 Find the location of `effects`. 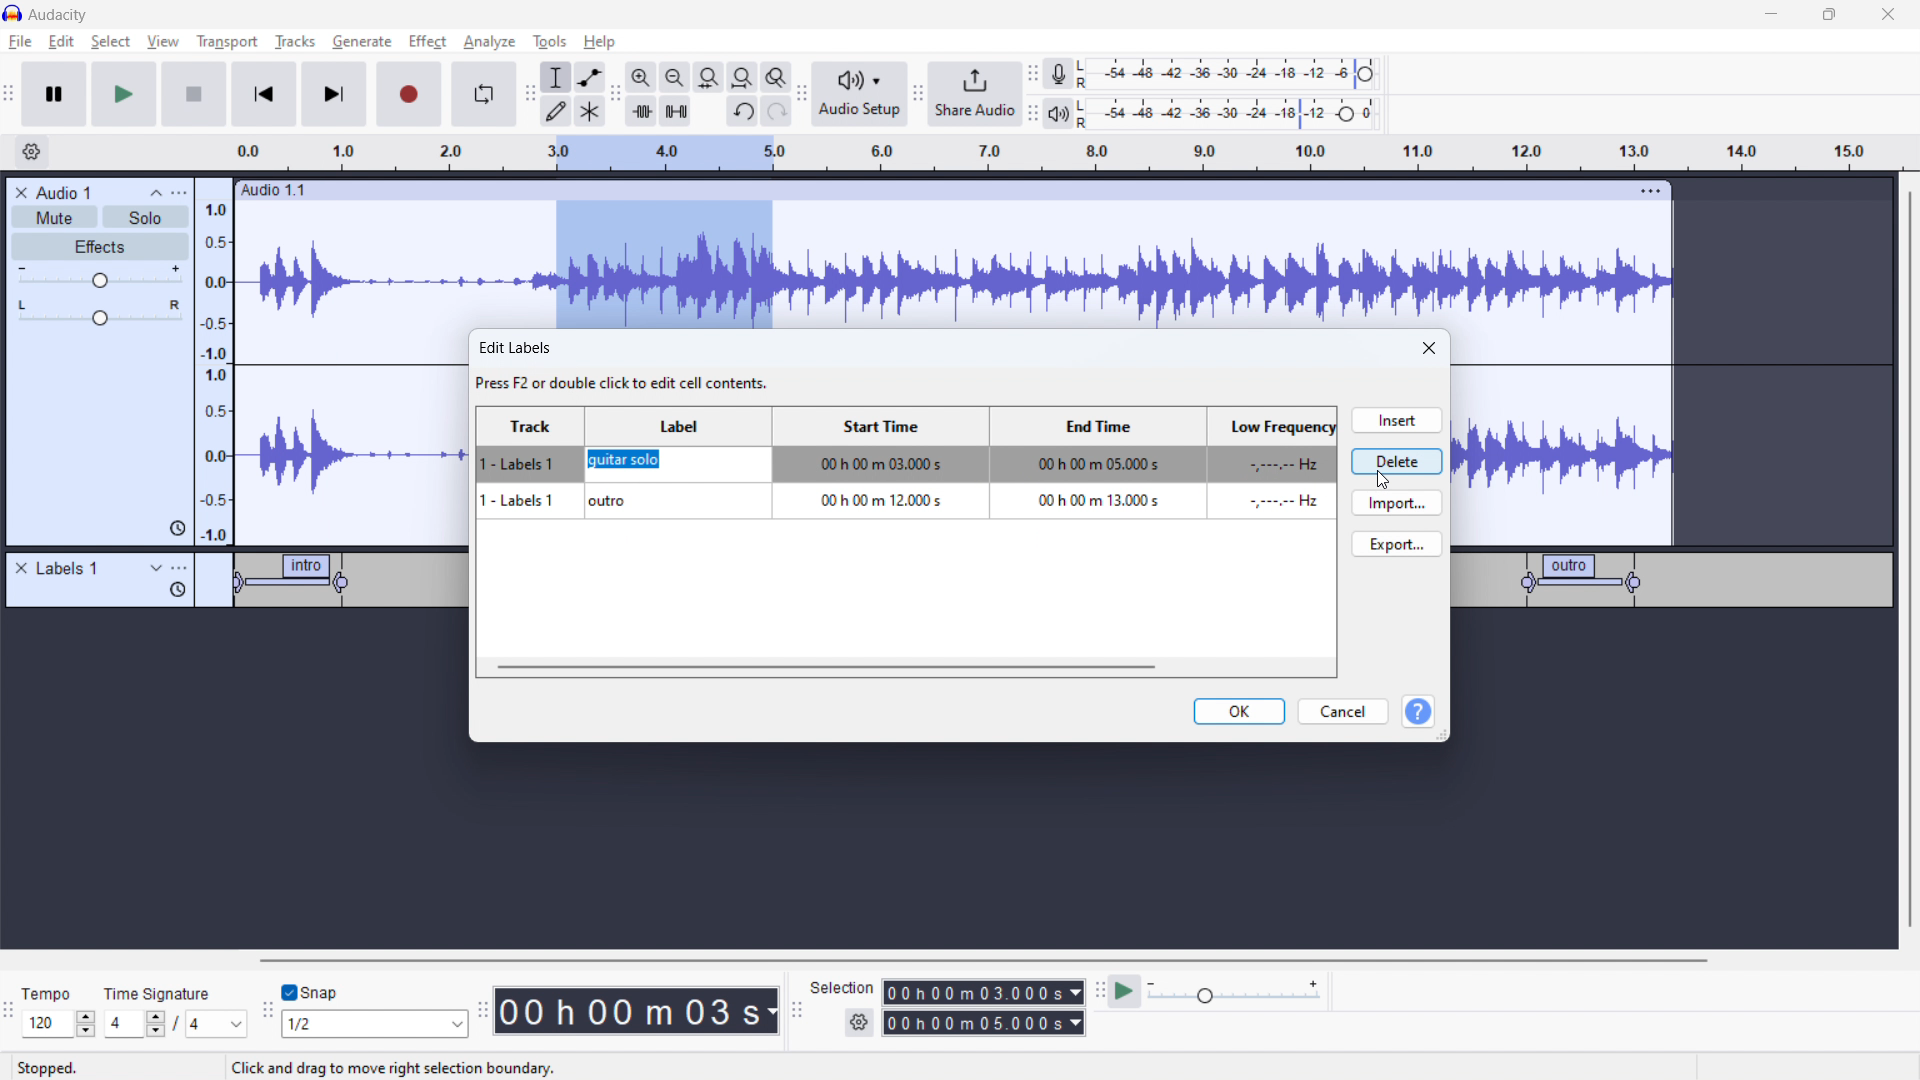

effects is located at coordinates (101, 247).